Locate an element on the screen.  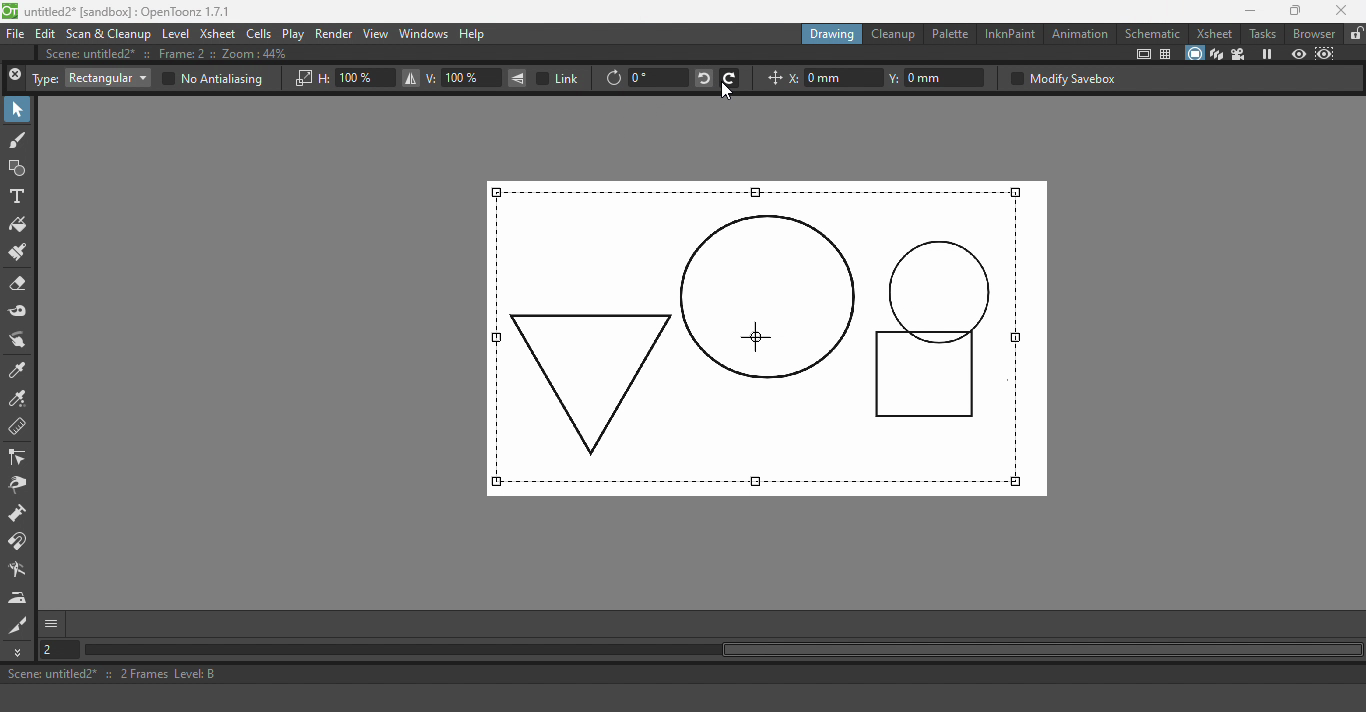
Set the current frame is located at coordinates (62, 651).